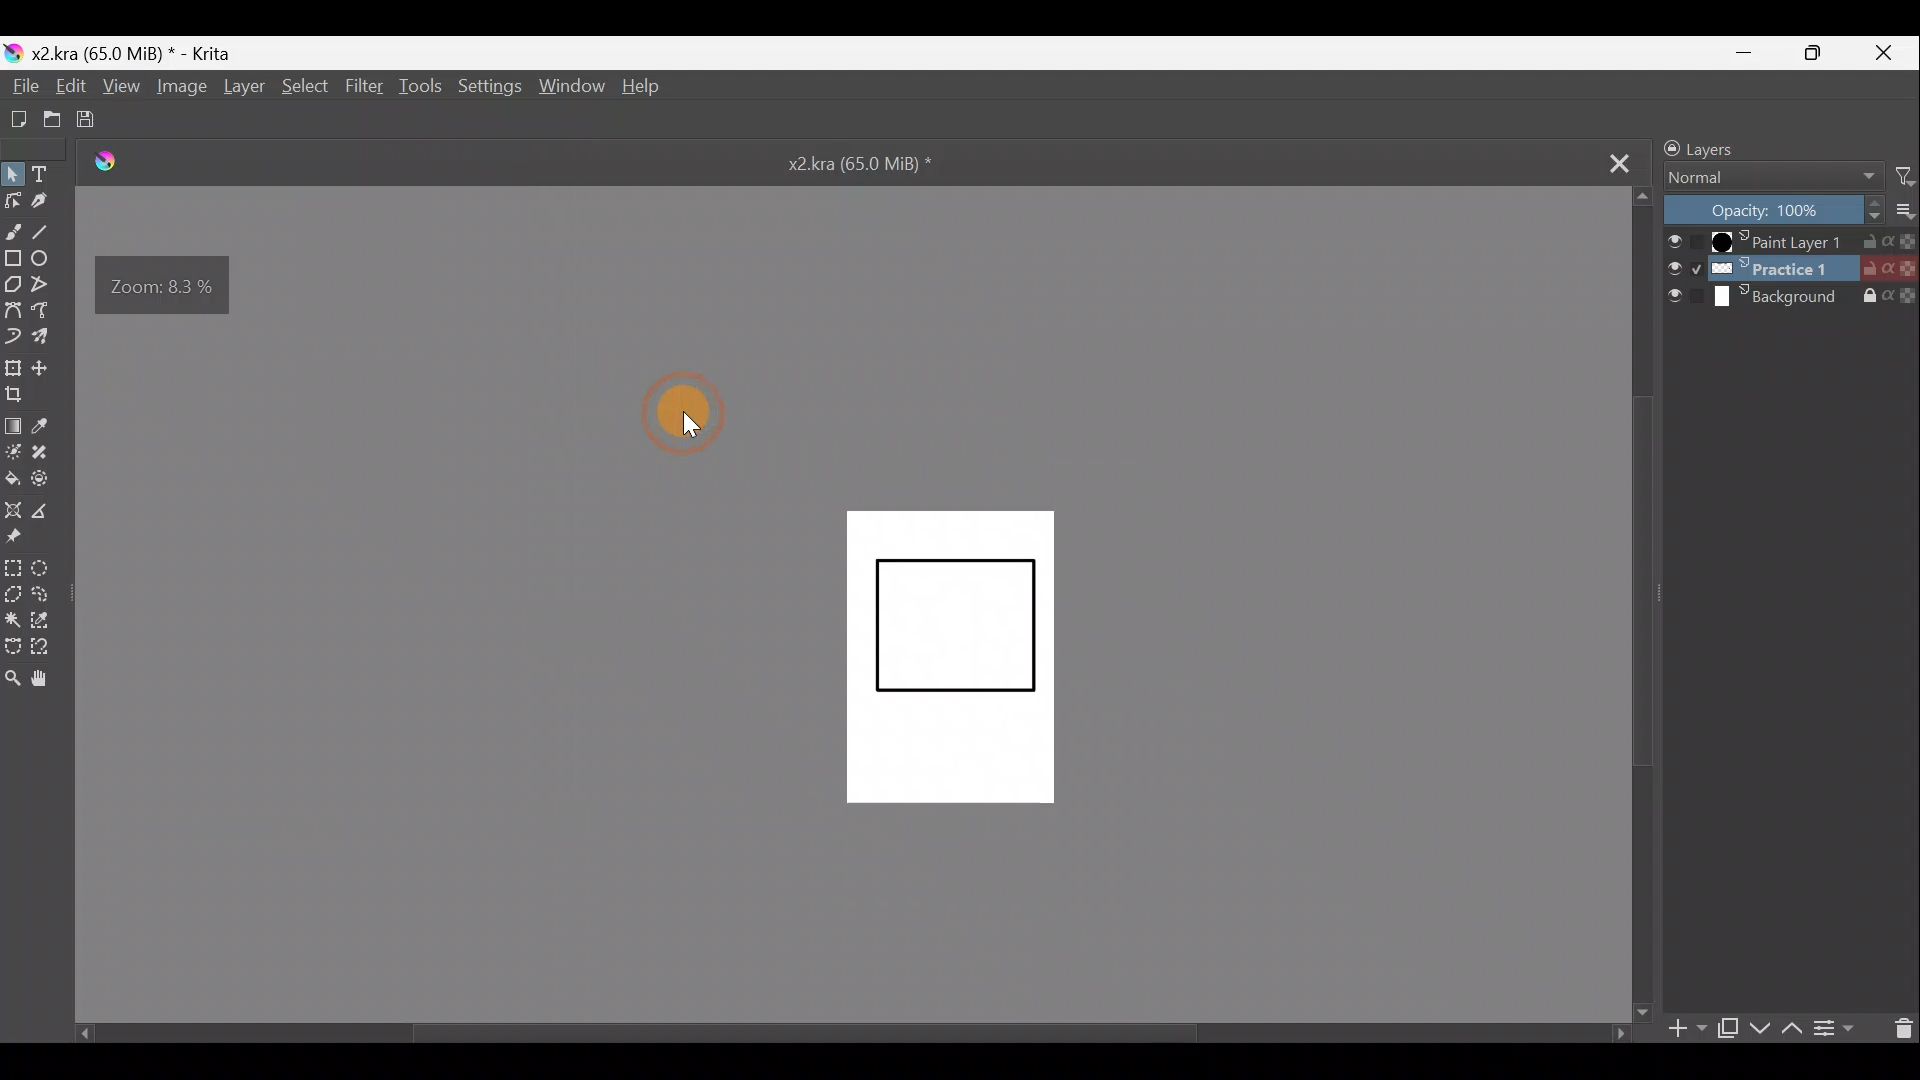 Image resolution: width=1920 pixels, height=1080 pixels. I want to click on Polygonal selection tool, so click(17, 594).